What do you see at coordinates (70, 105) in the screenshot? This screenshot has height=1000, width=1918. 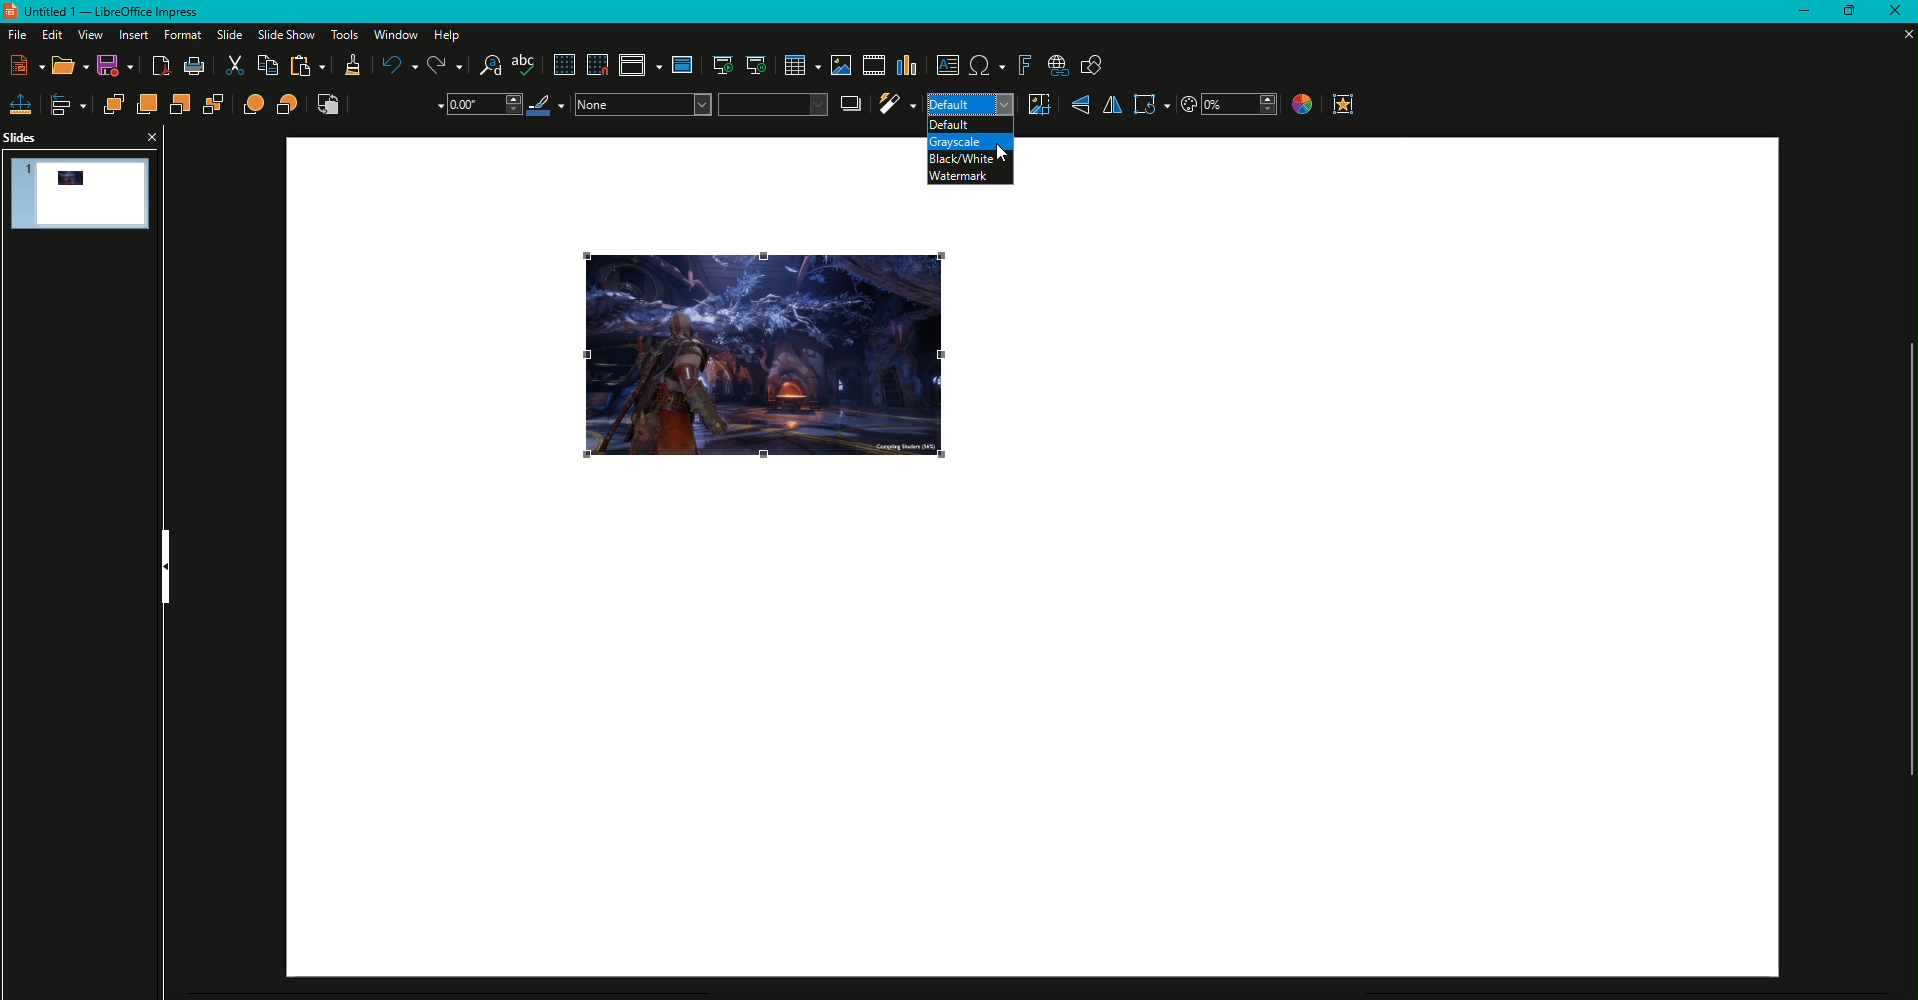 I see `Align Objects` at bounding box center [70, 105].